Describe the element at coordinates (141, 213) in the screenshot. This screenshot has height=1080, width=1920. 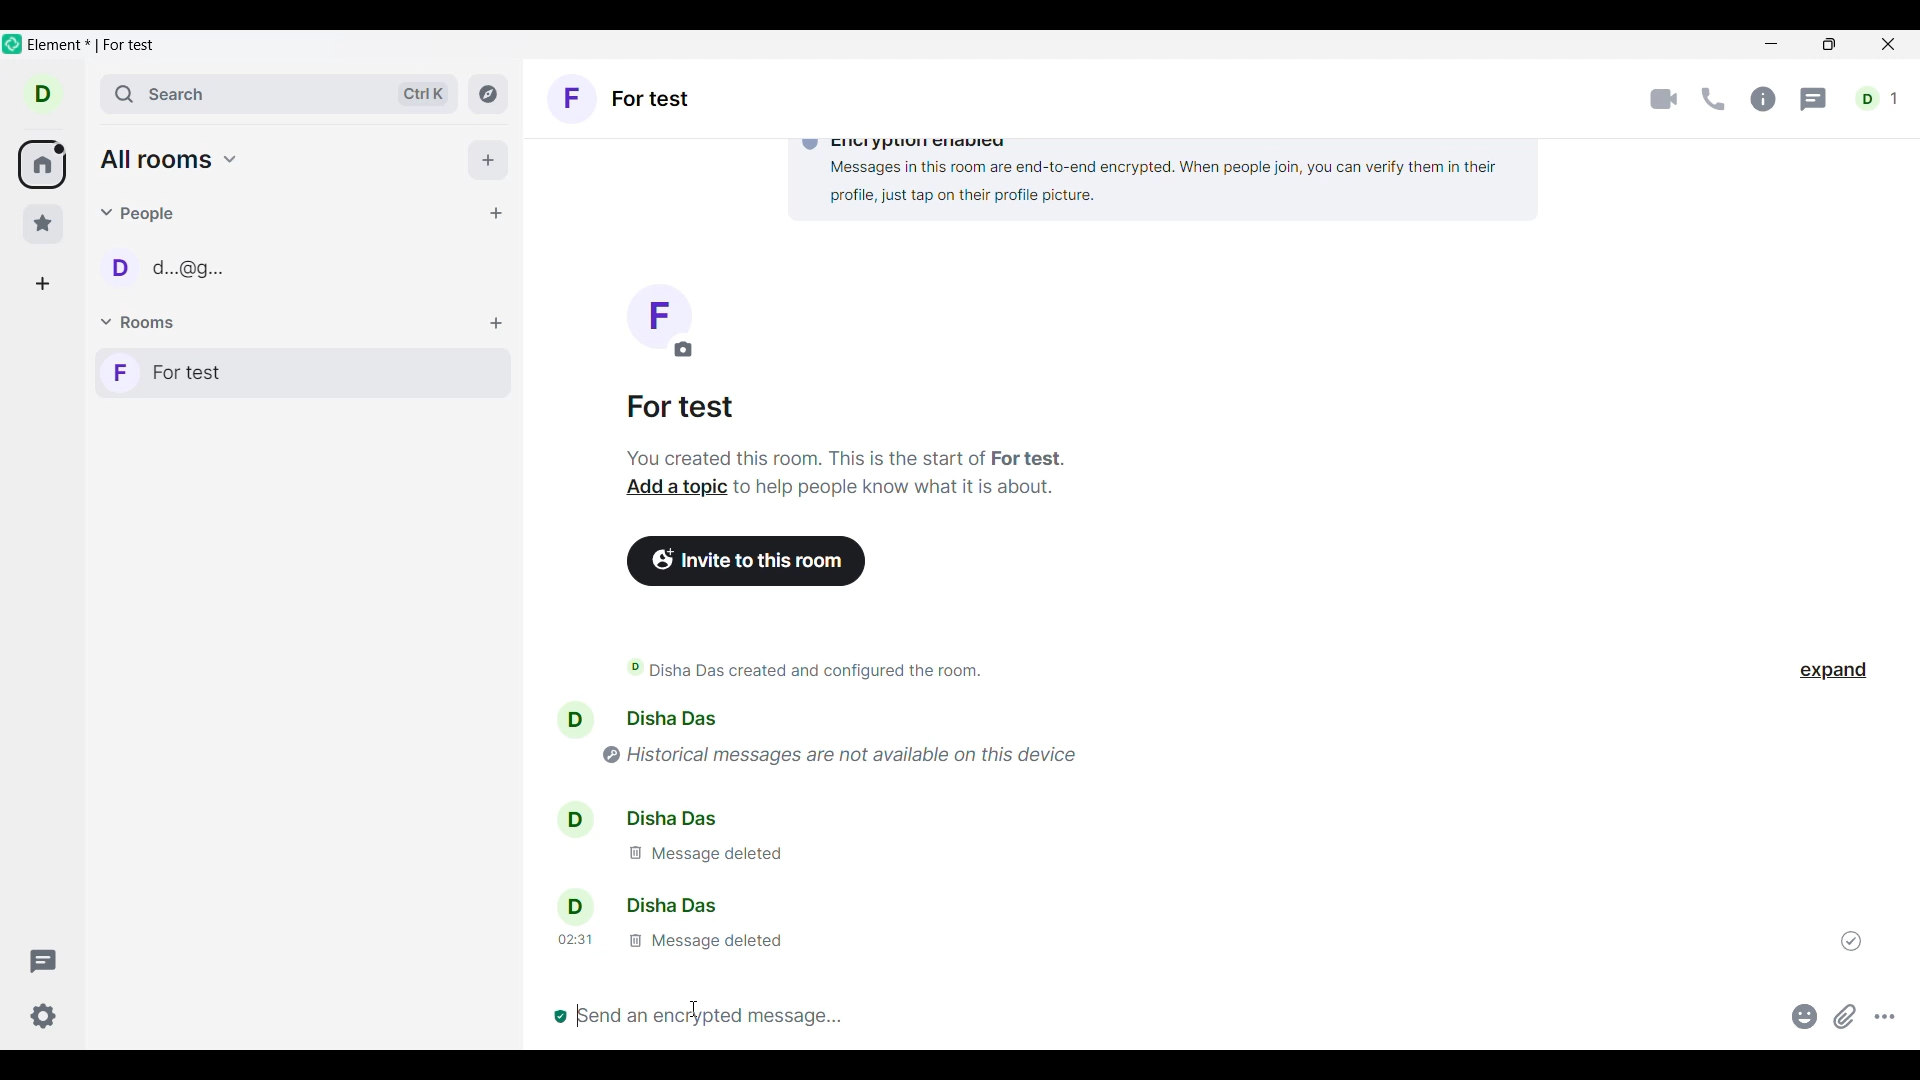
I see `People ` at that location.